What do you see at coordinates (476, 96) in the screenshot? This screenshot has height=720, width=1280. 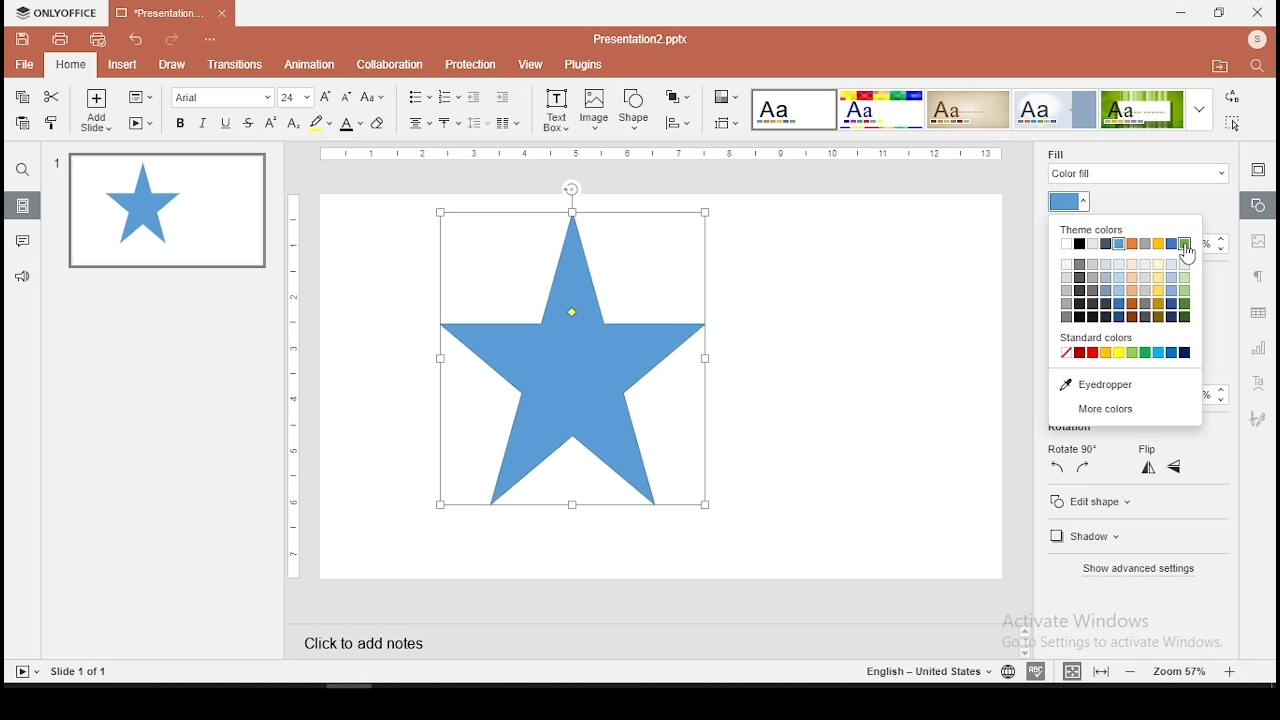 I see `decrease indent` at bounding box center [476, 96].